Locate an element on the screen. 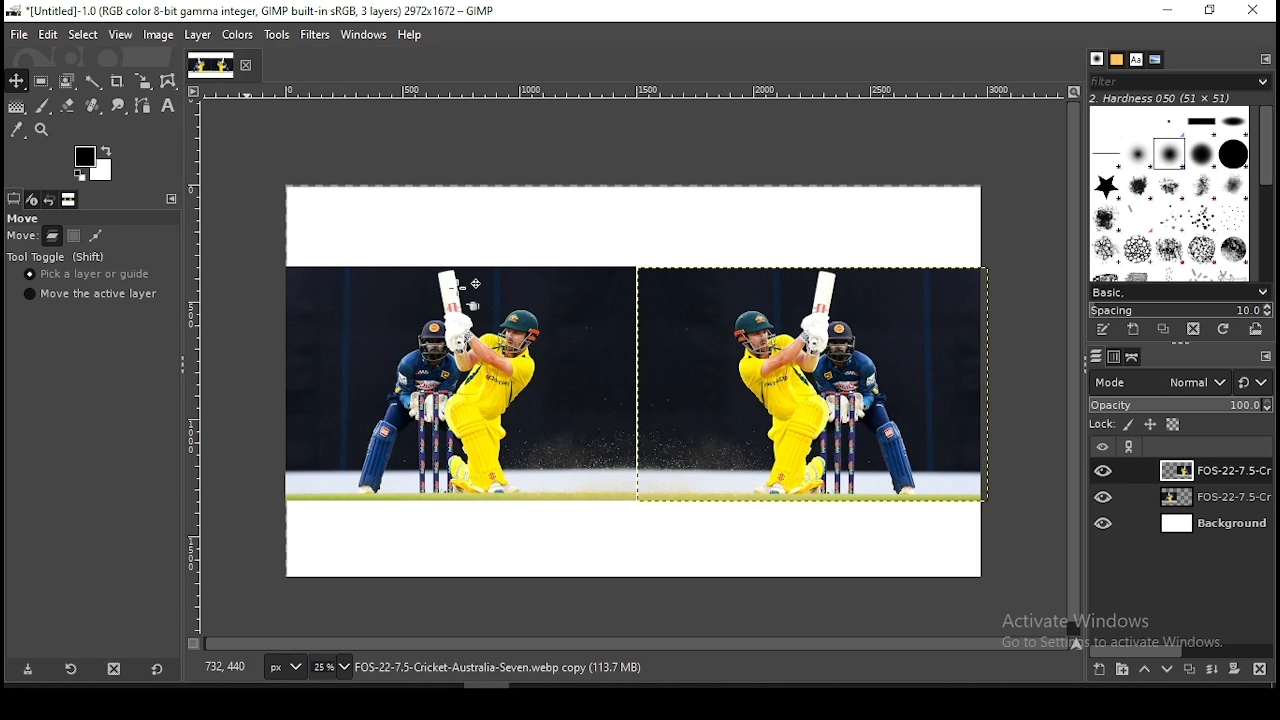  image is located at coordinates (456, 383).